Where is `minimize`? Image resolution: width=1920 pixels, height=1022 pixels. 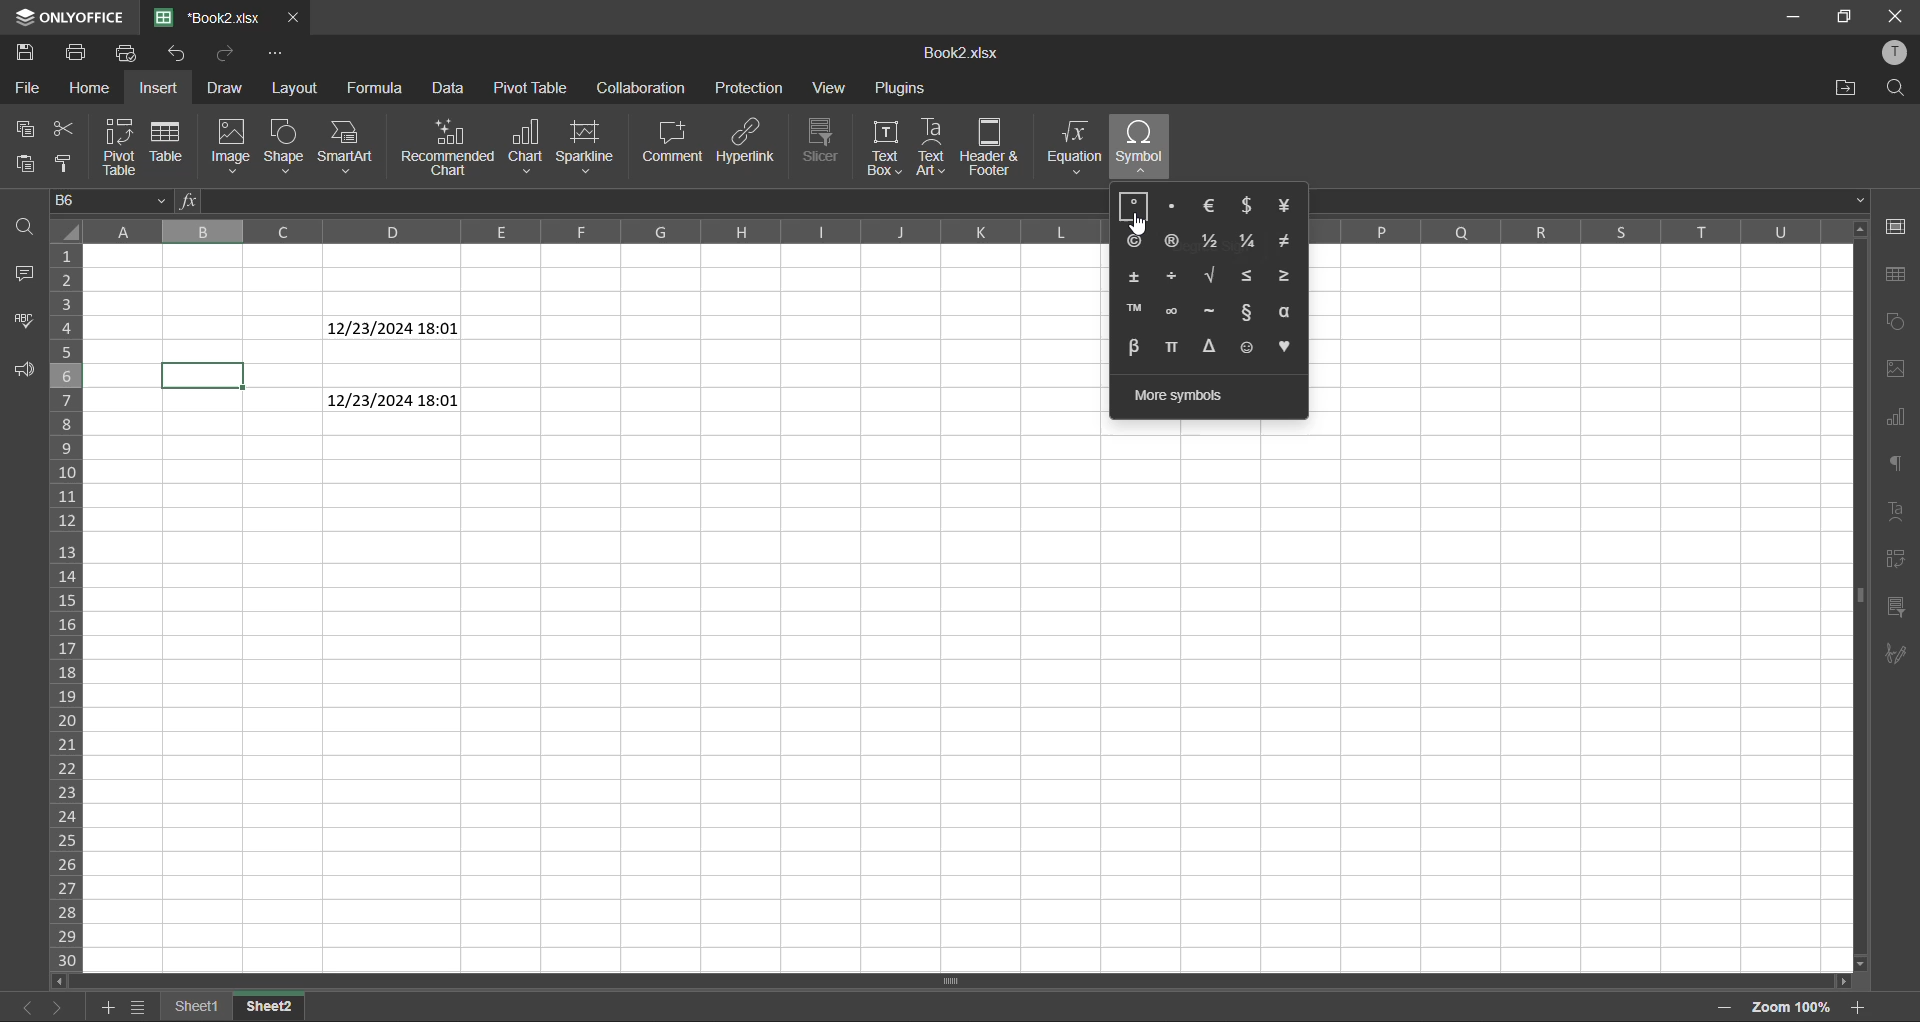
minimize is located at coordinates (1788, 18).